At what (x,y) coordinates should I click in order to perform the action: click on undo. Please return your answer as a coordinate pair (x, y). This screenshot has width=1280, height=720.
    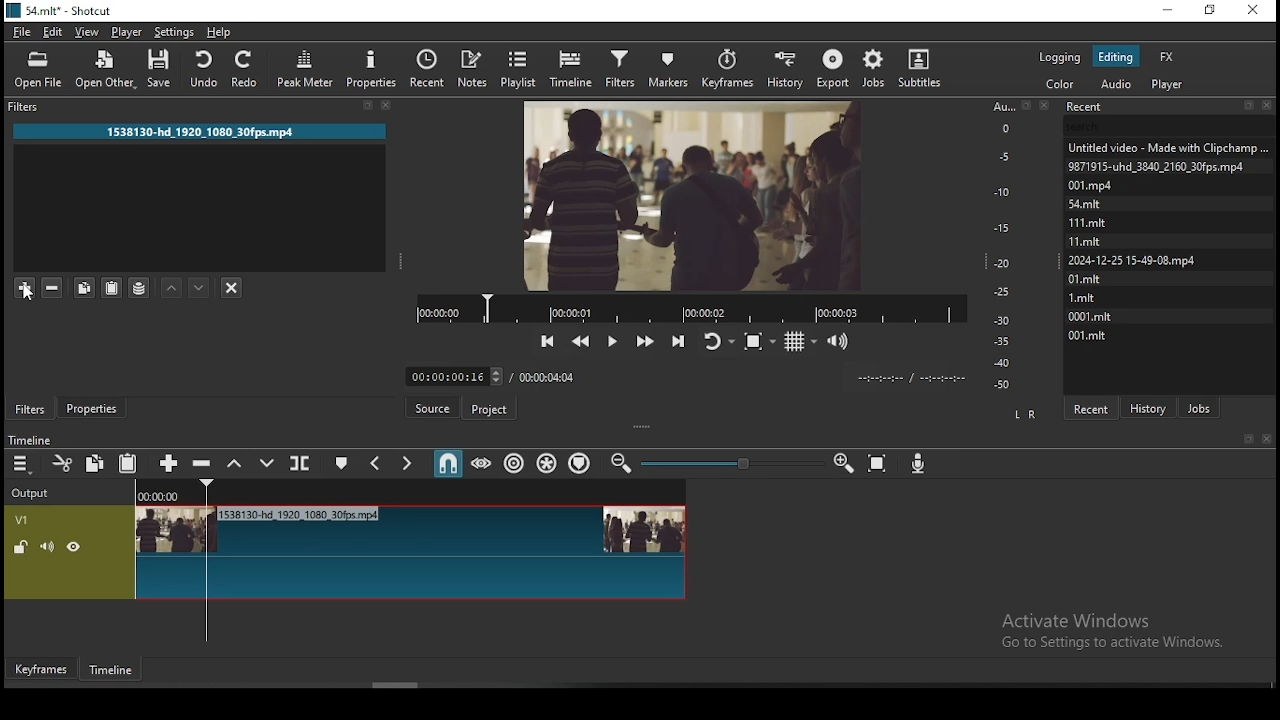
    Looking at the image, I should click on (201, 66).